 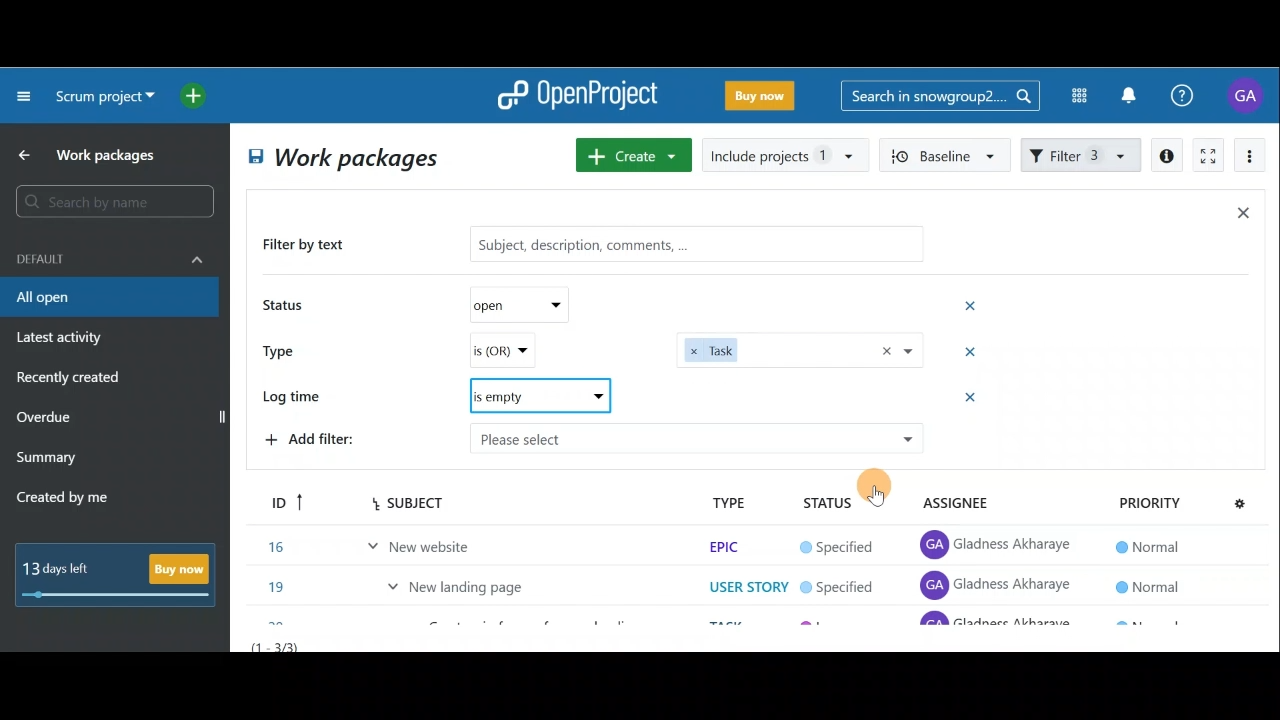 What do you see at coordinates (286, 307) in the screenshot?
I see `Status` at bounding box center [286, 307].